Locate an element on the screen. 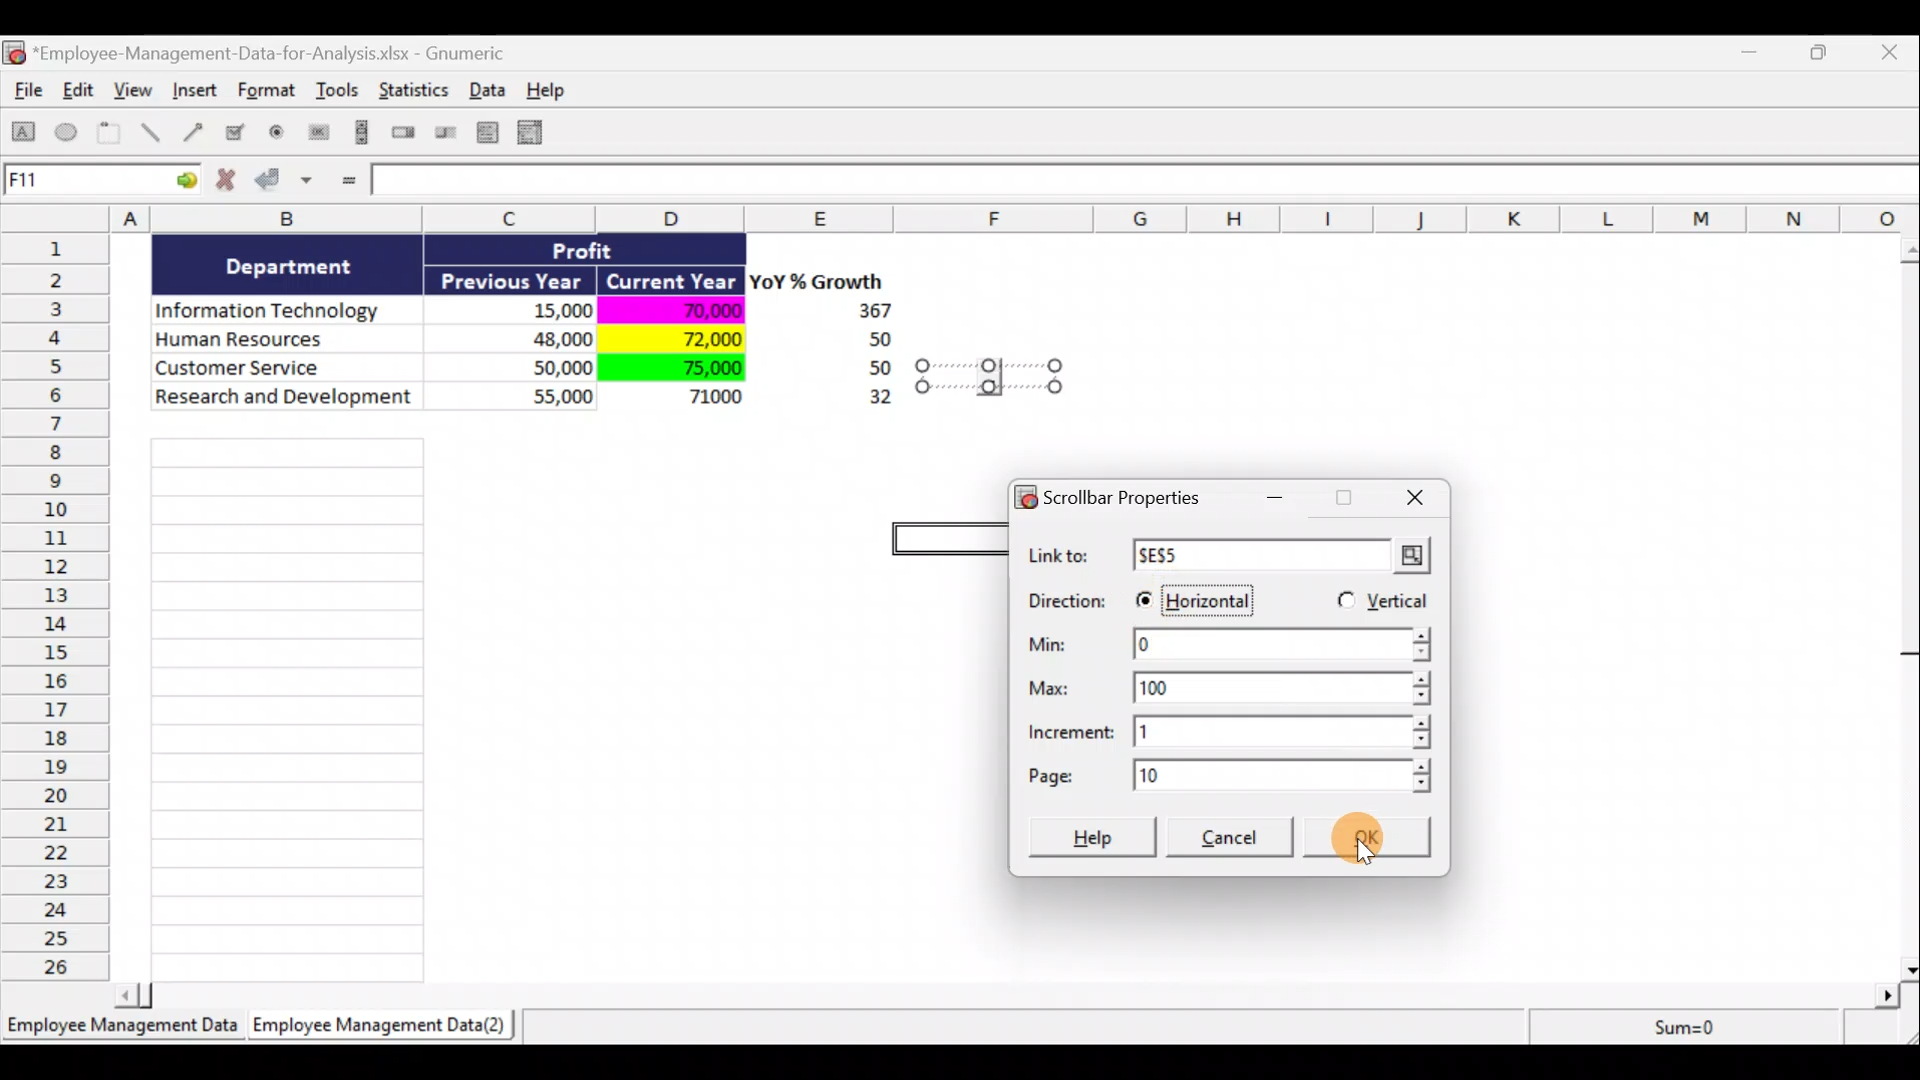 Image resolution: width=1920 pixels, height=1080 pixels. Cell allocation is located at coordinates (101, 183).